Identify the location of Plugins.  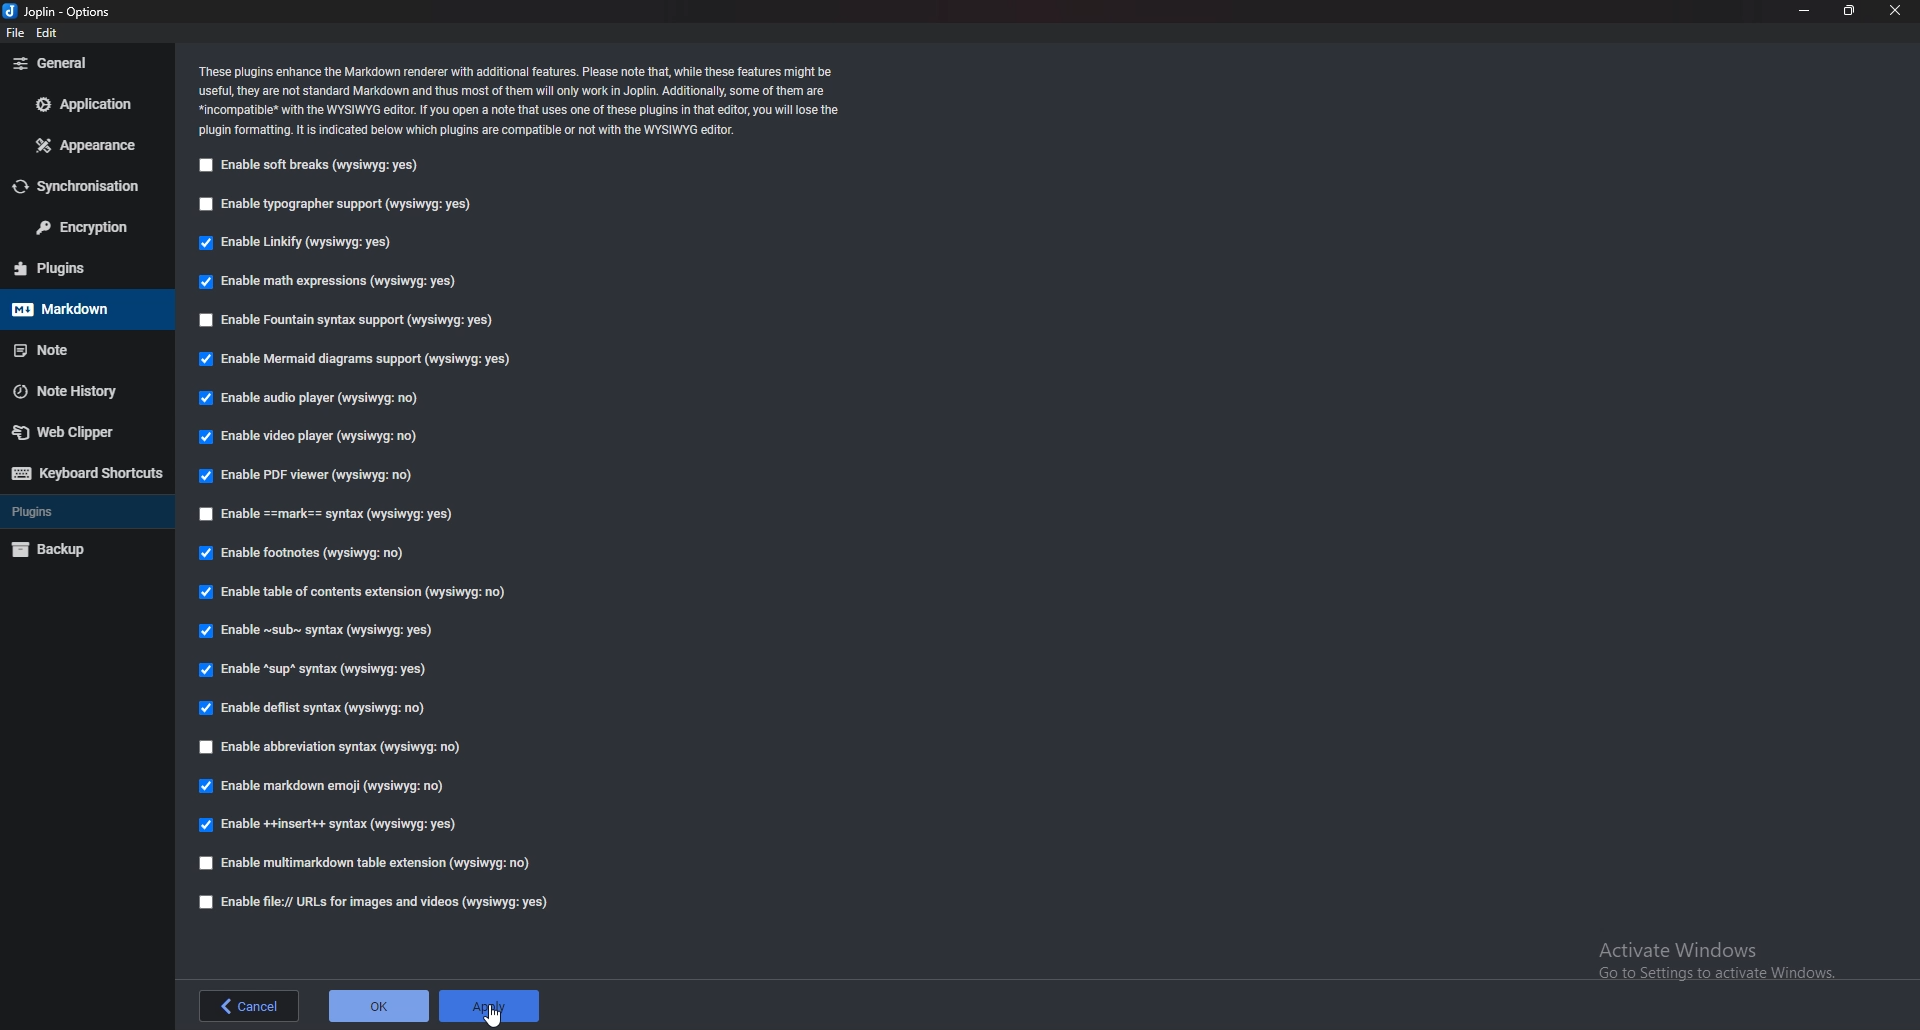
(75, 268).